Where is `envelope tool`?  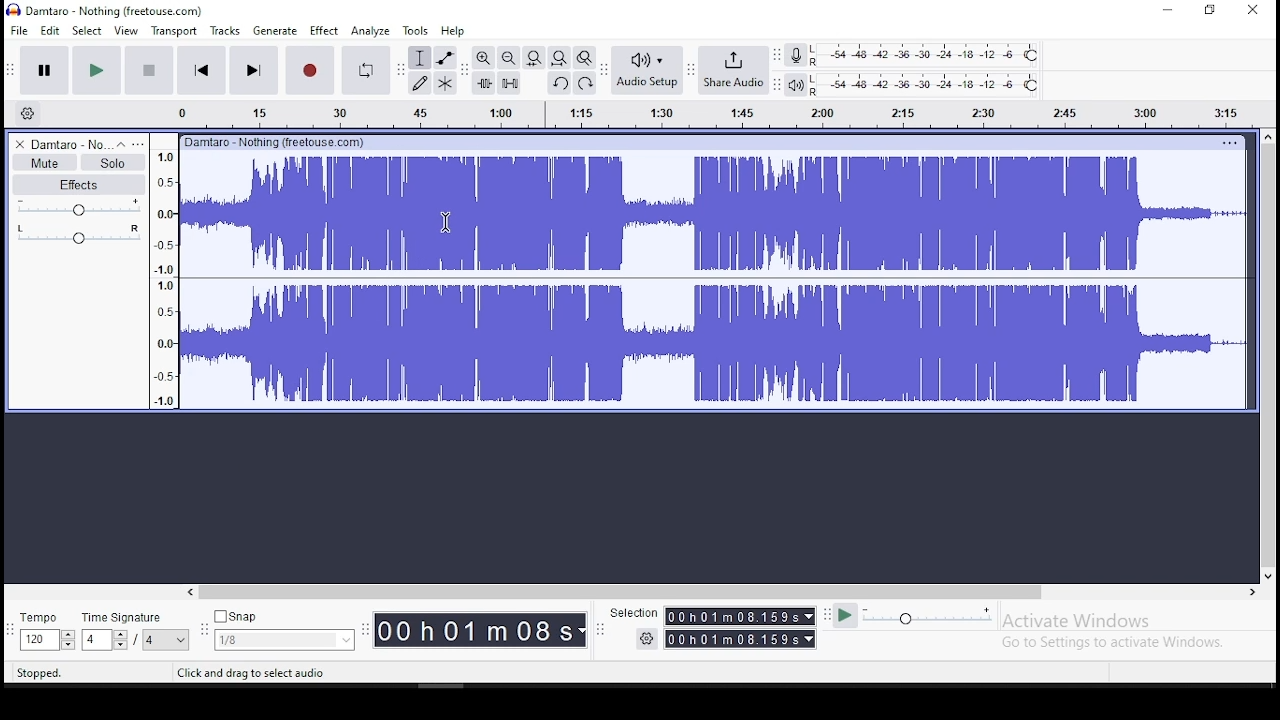 envelope tool is located at coordinates (444, 57).